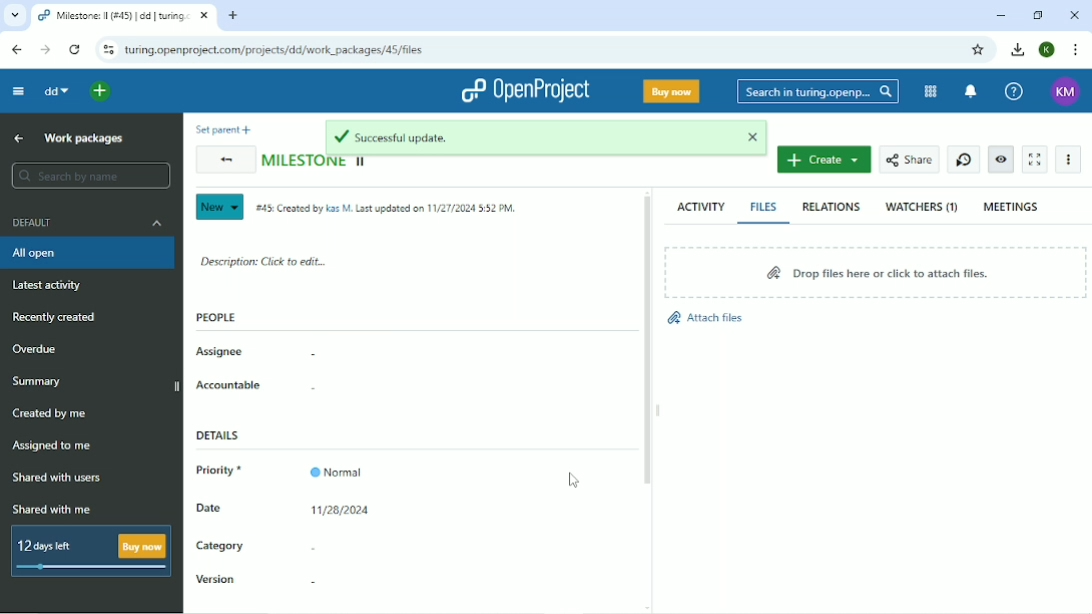  What do you see at coordinates (17, 92) in the screenshot?
I see `Collapse project menu` at bounding box center [17, 92].